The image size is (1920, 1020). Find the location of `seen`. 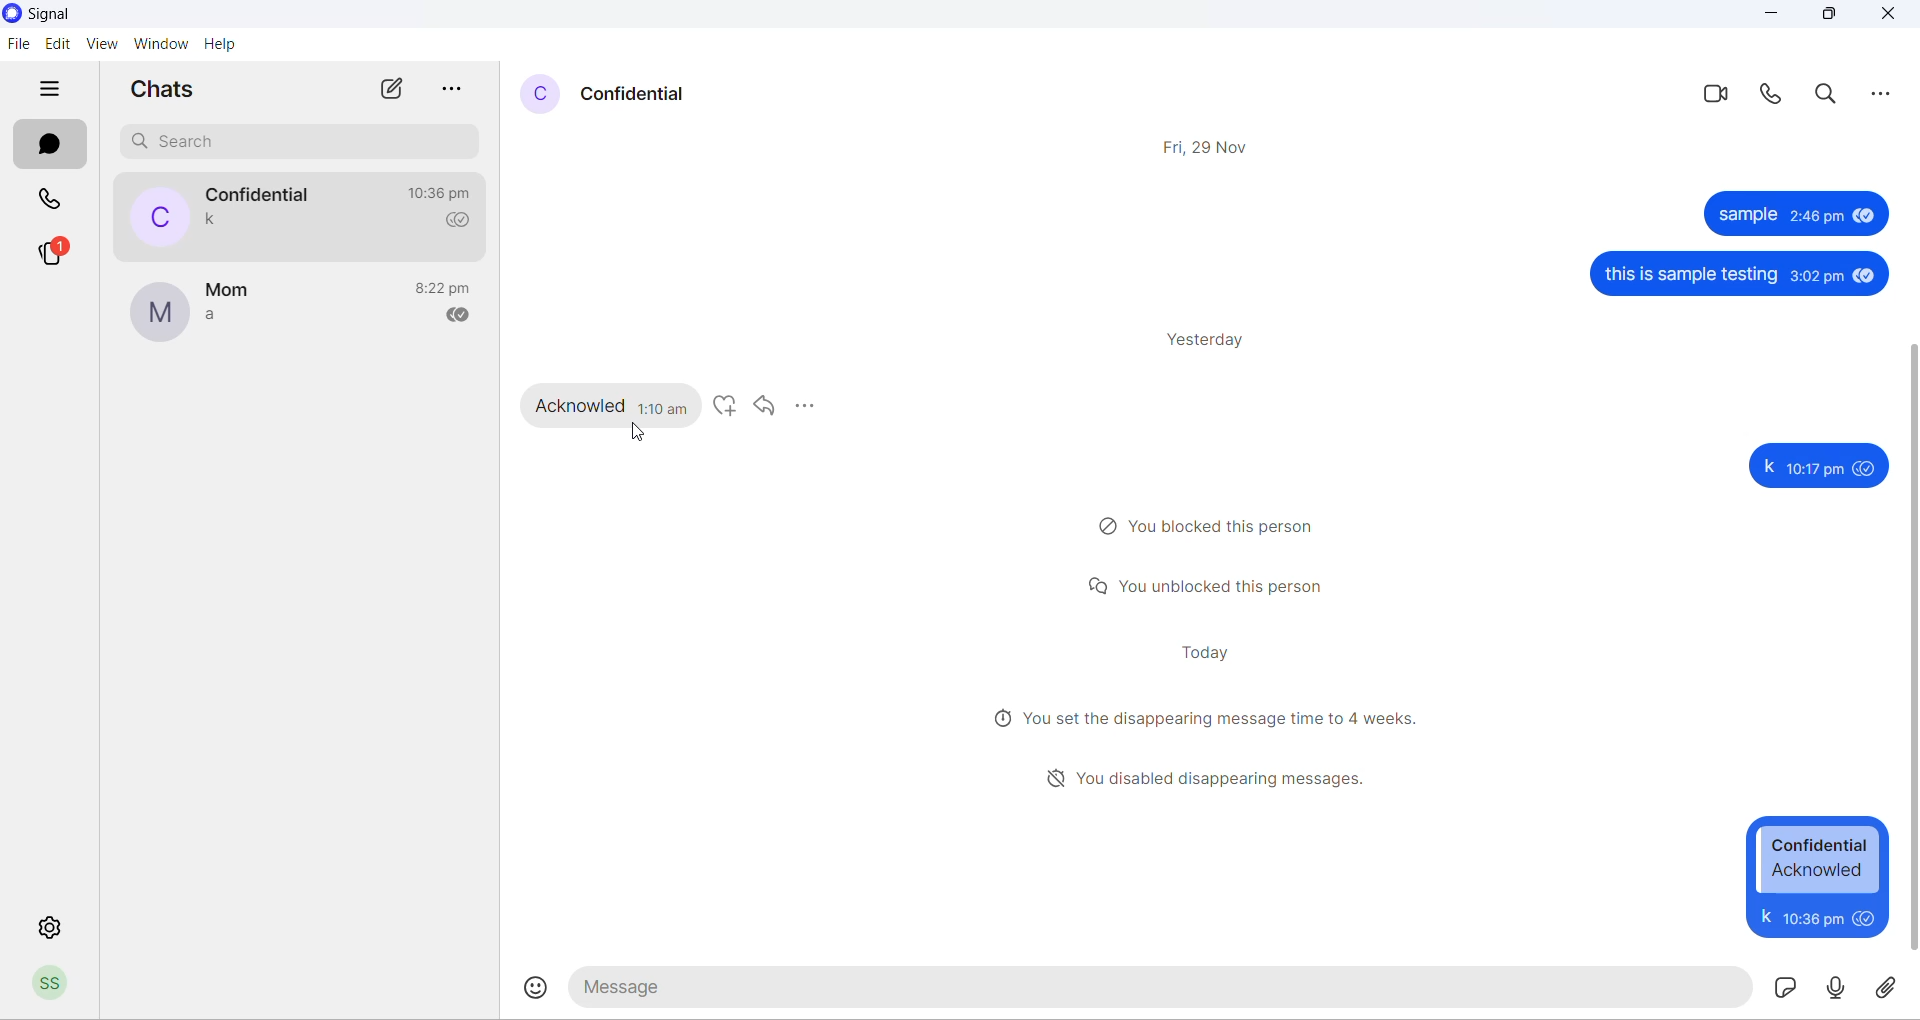

seen is located at coordinates (1866, 468).